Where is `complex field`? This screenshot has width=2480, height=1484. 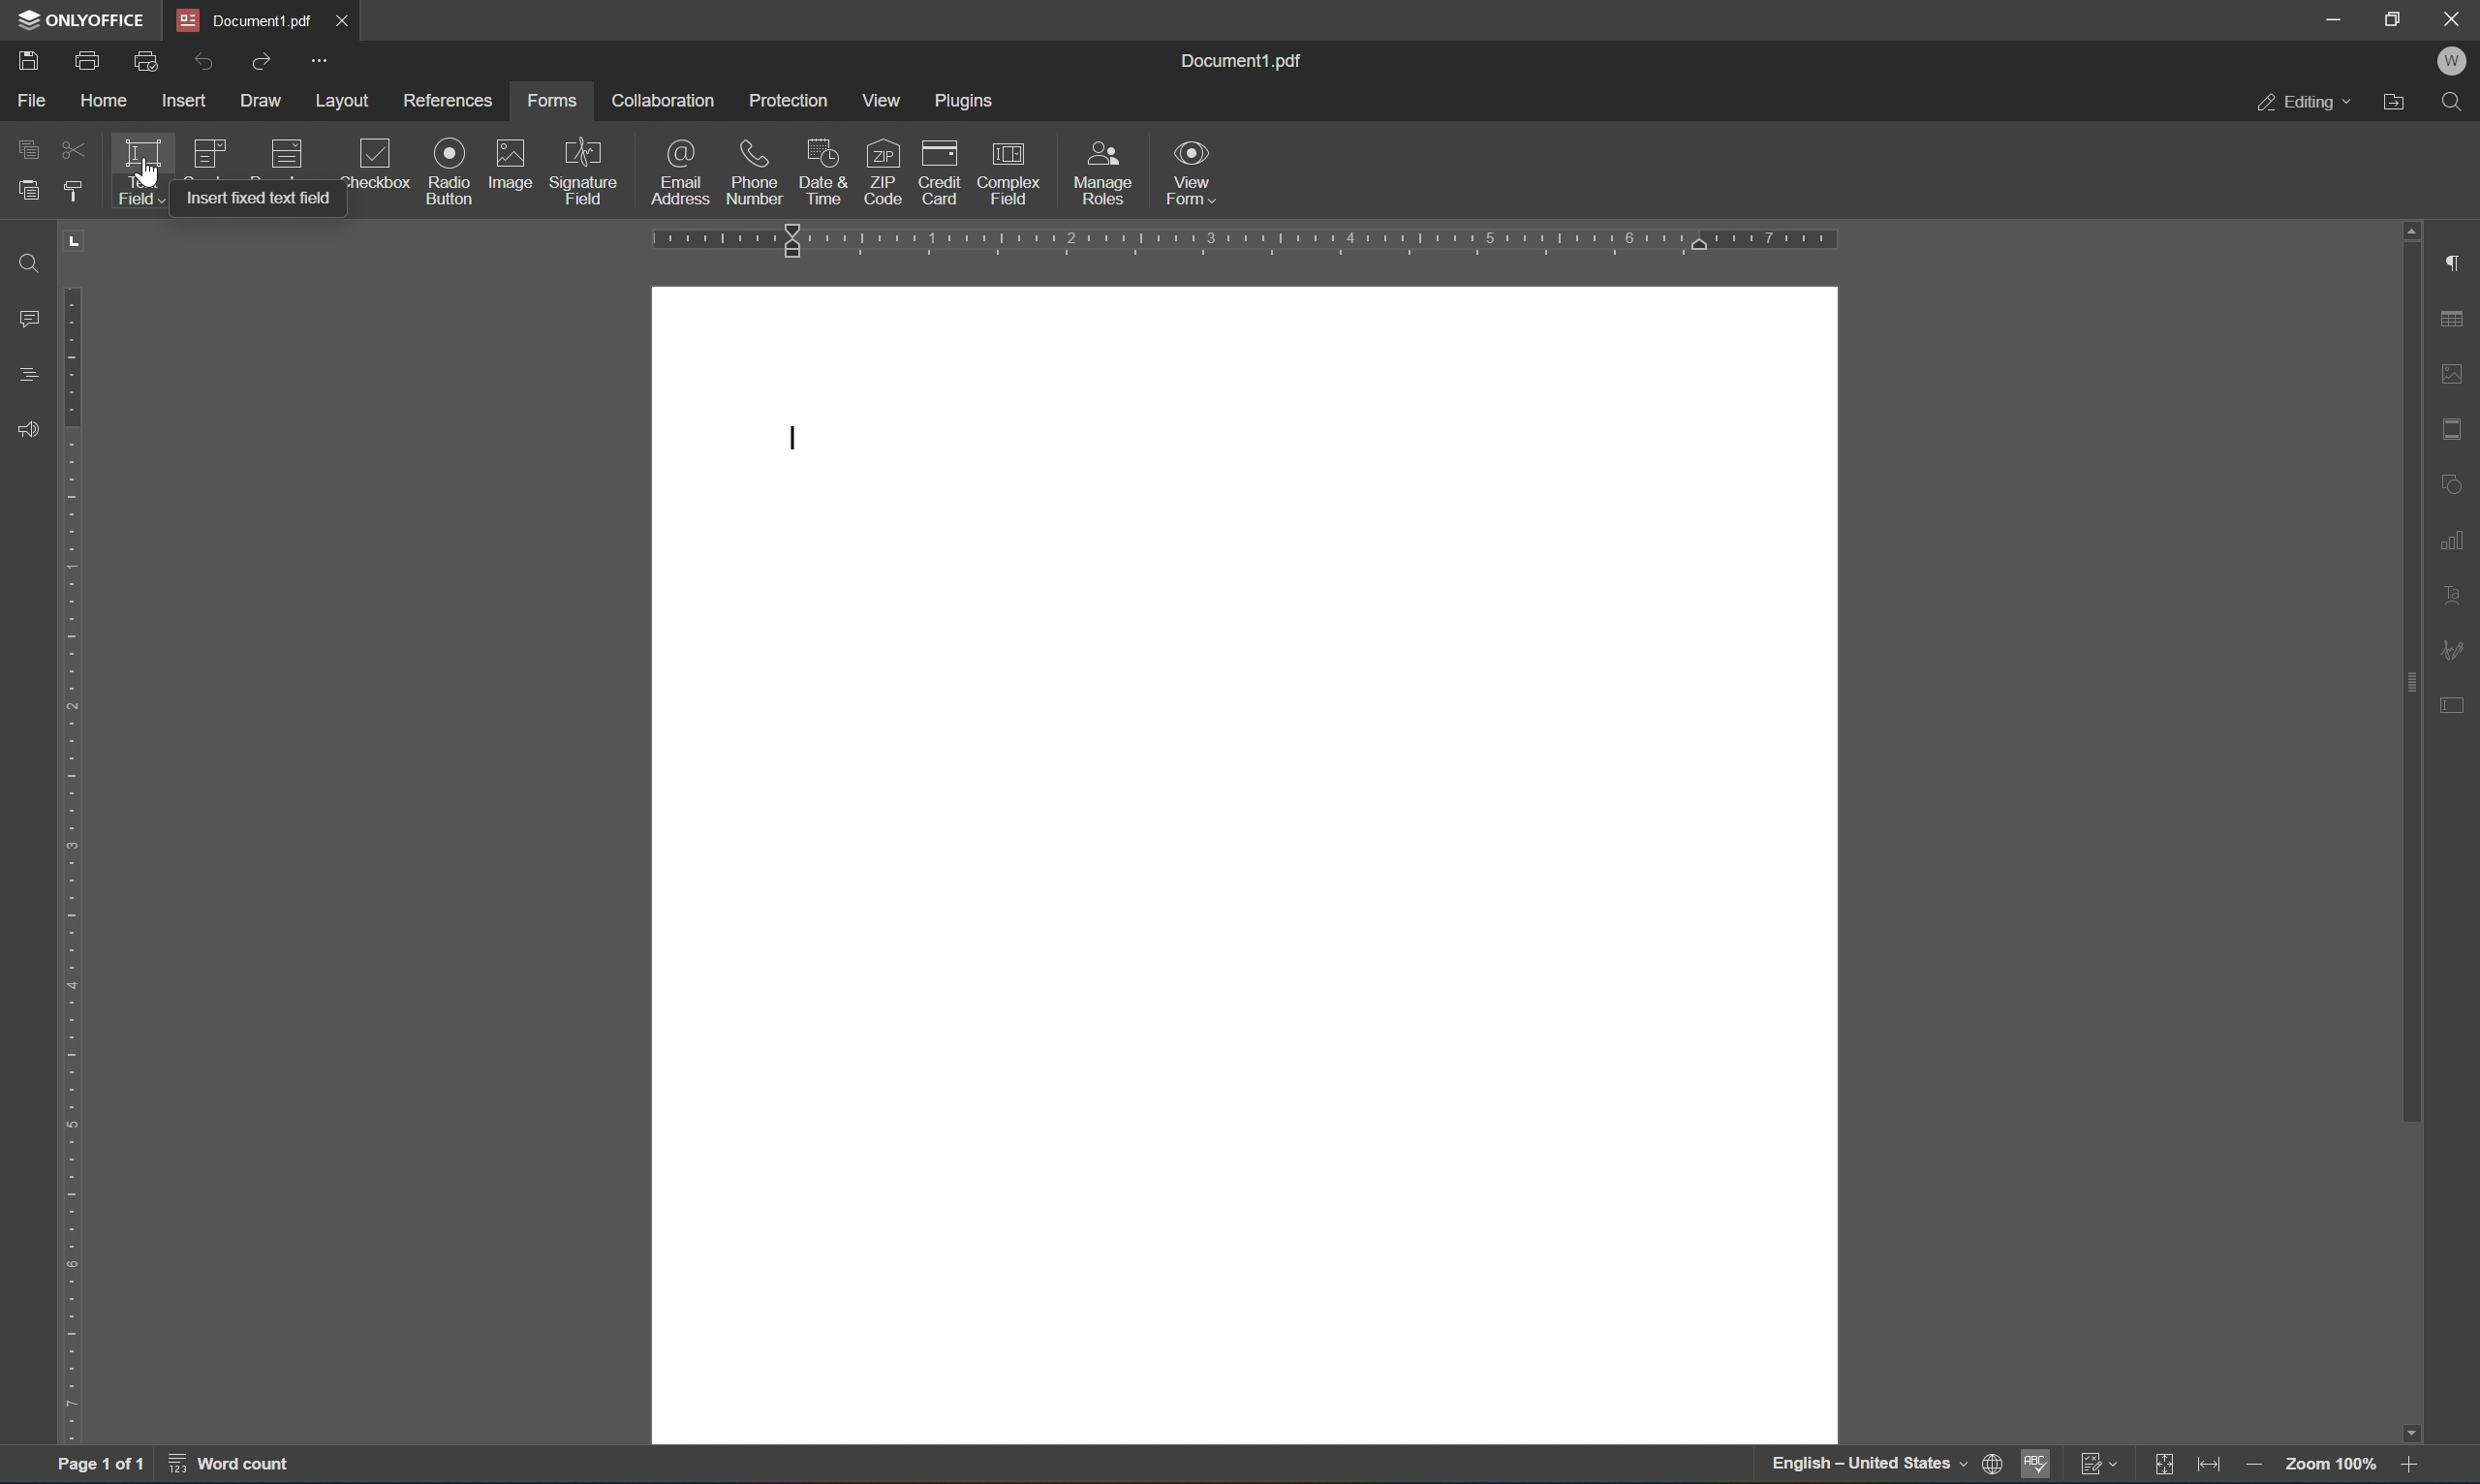
complex field is located at coordinates (1020, 173).